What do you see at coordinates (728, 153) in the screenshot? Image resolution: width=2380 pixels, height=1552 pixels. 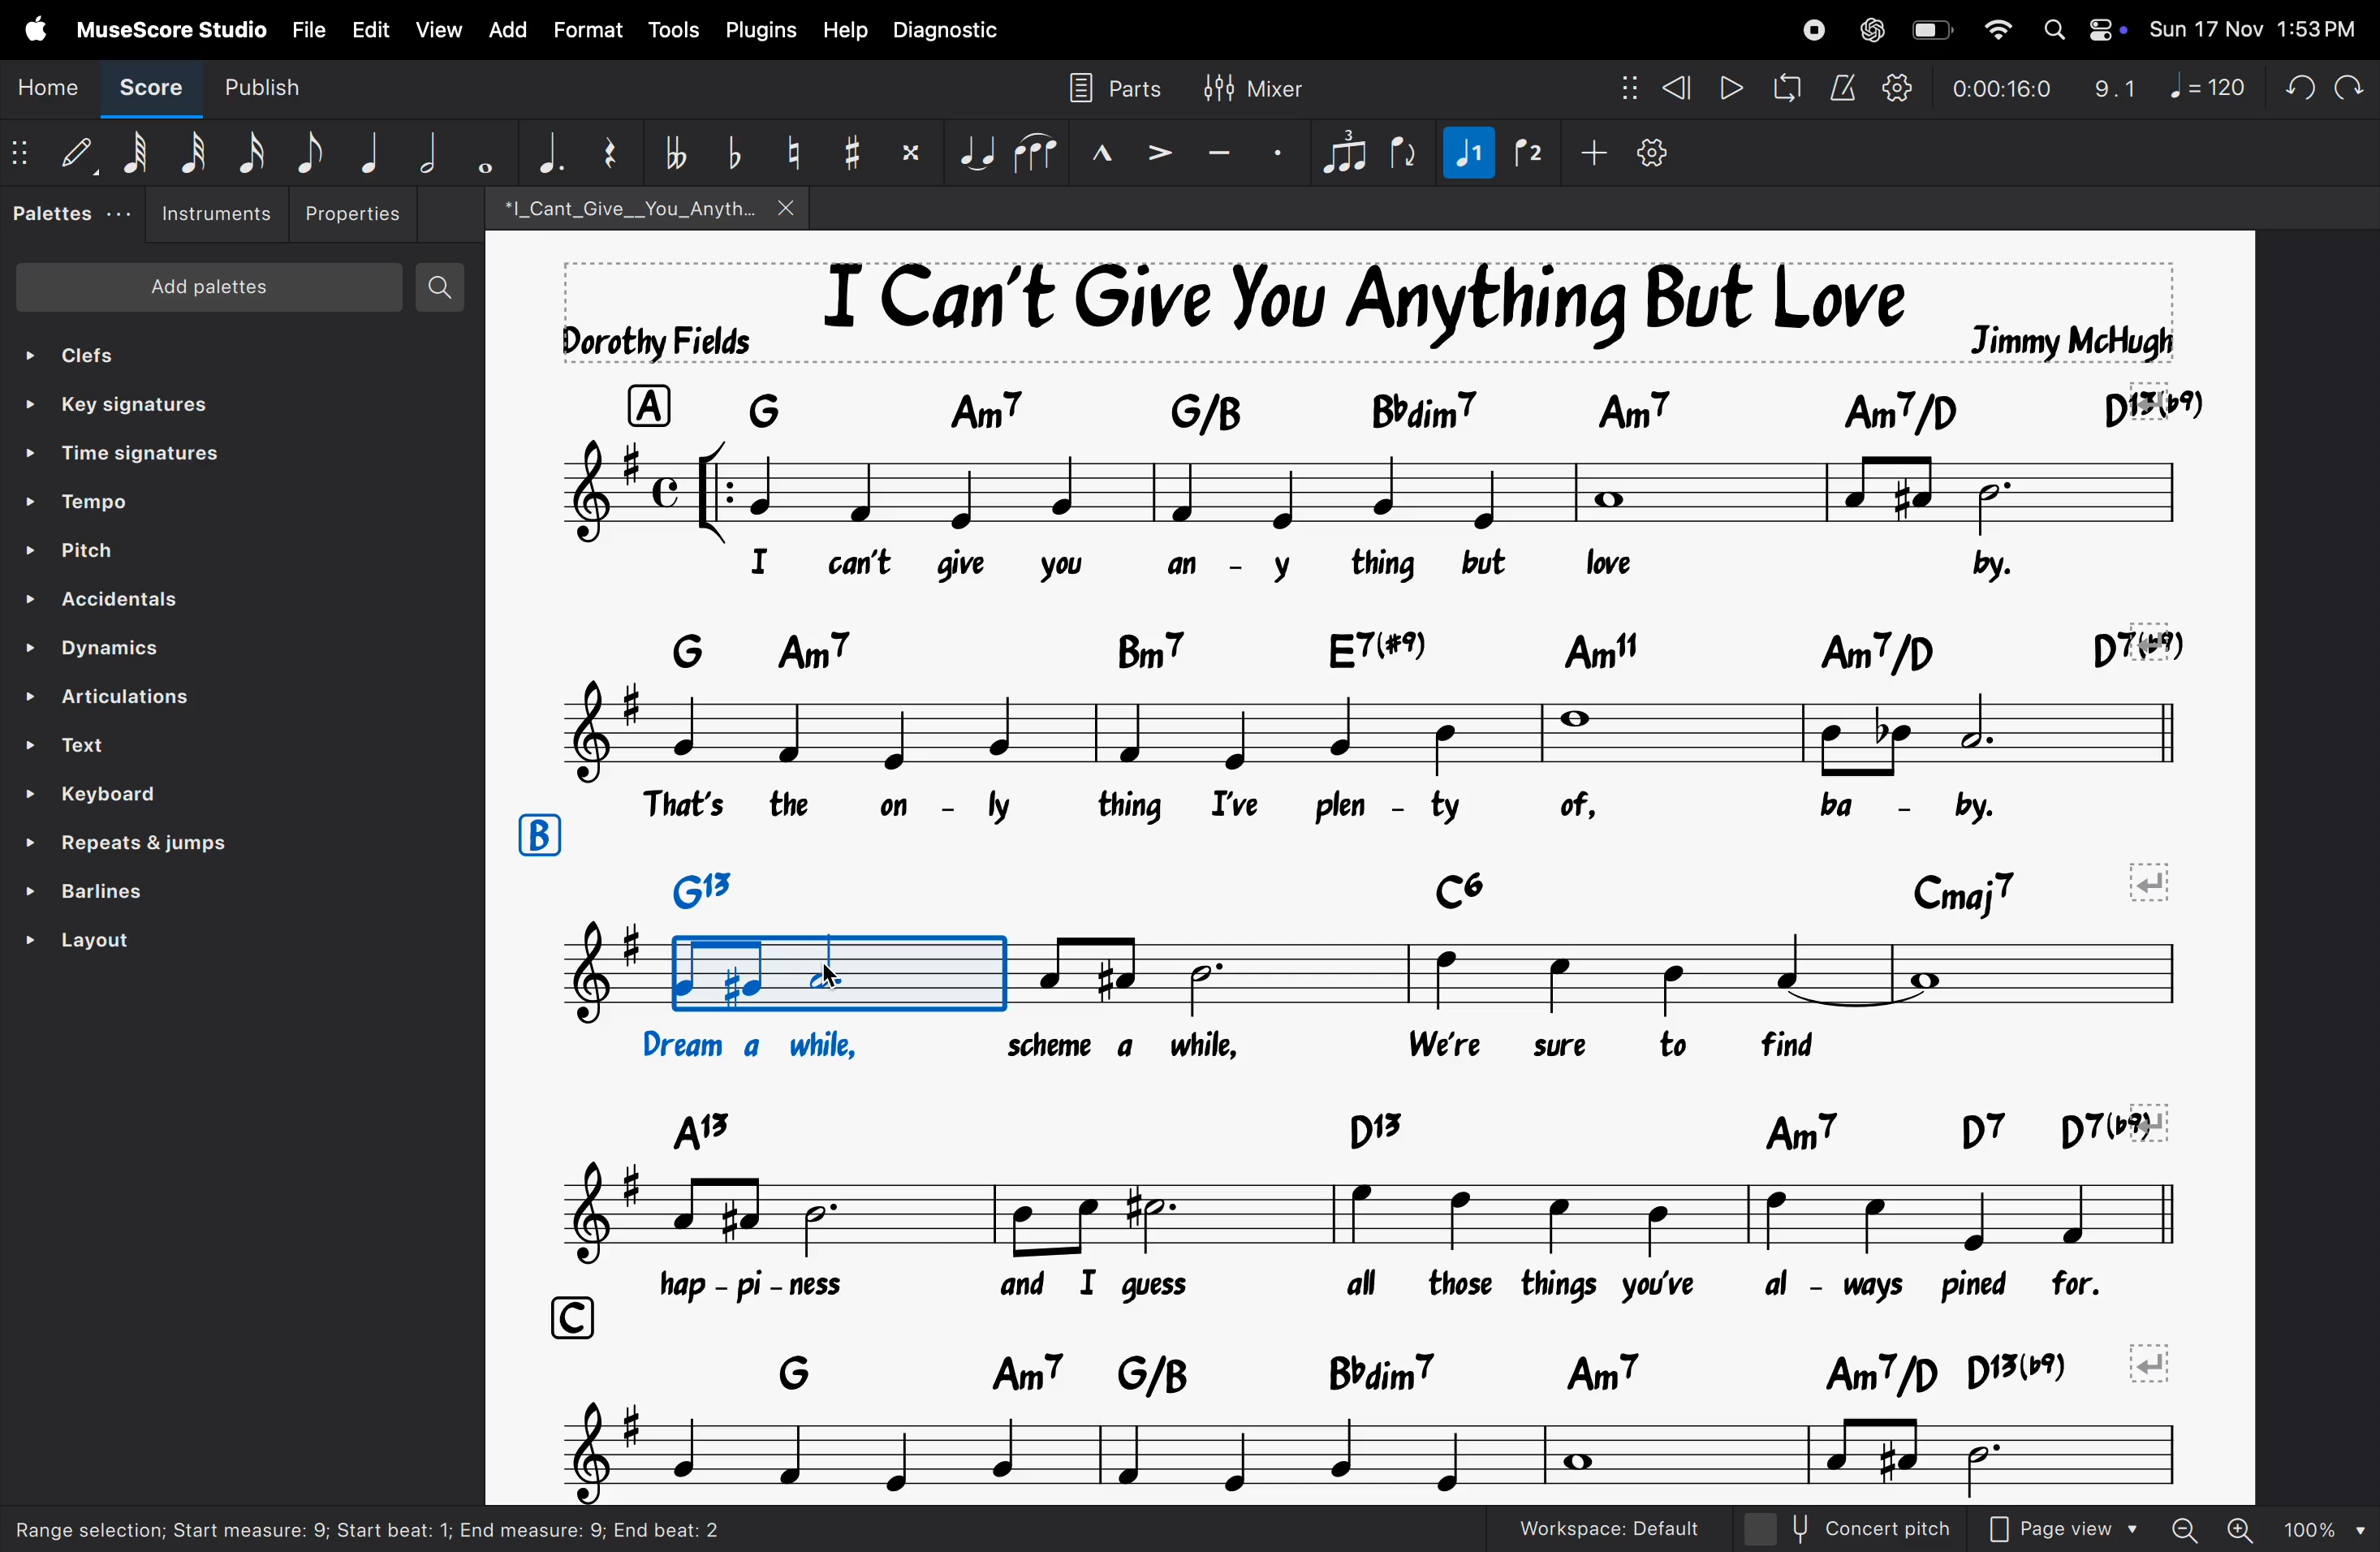 I see `toggle flat` at bounding box center [728, 153].